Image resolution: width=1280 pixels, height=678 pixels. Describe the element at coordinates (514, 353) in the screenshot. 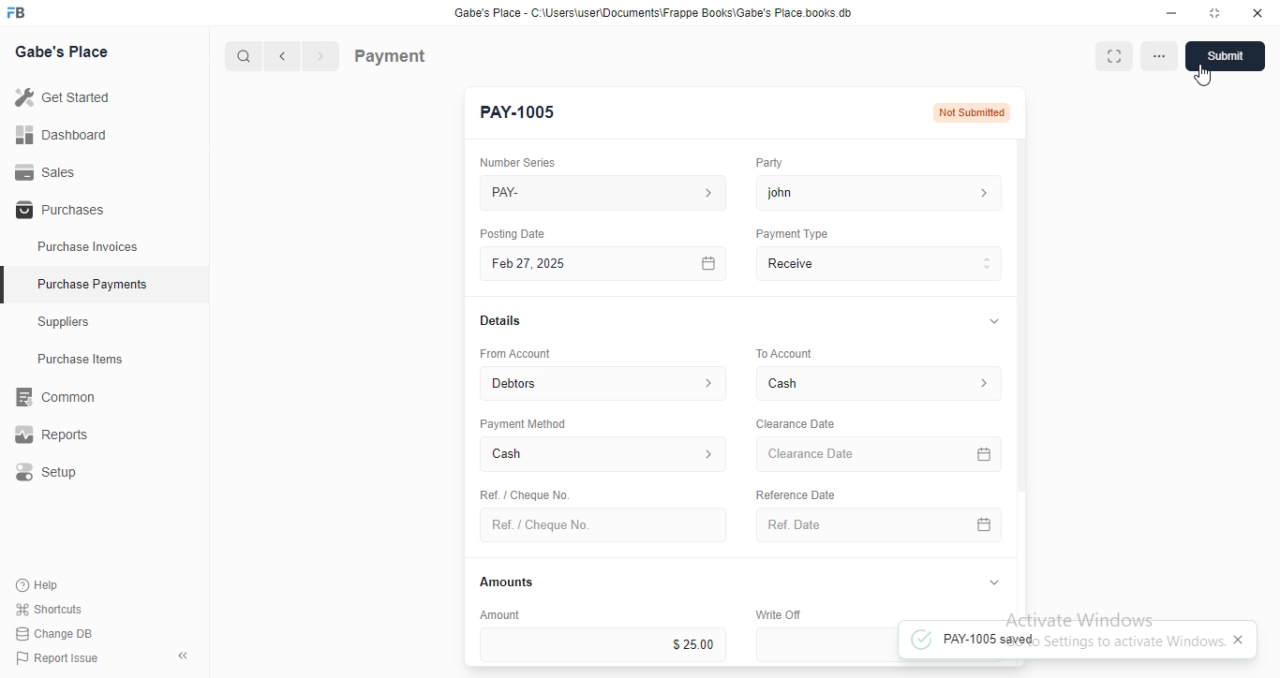

I see `‘From Account` at that location.